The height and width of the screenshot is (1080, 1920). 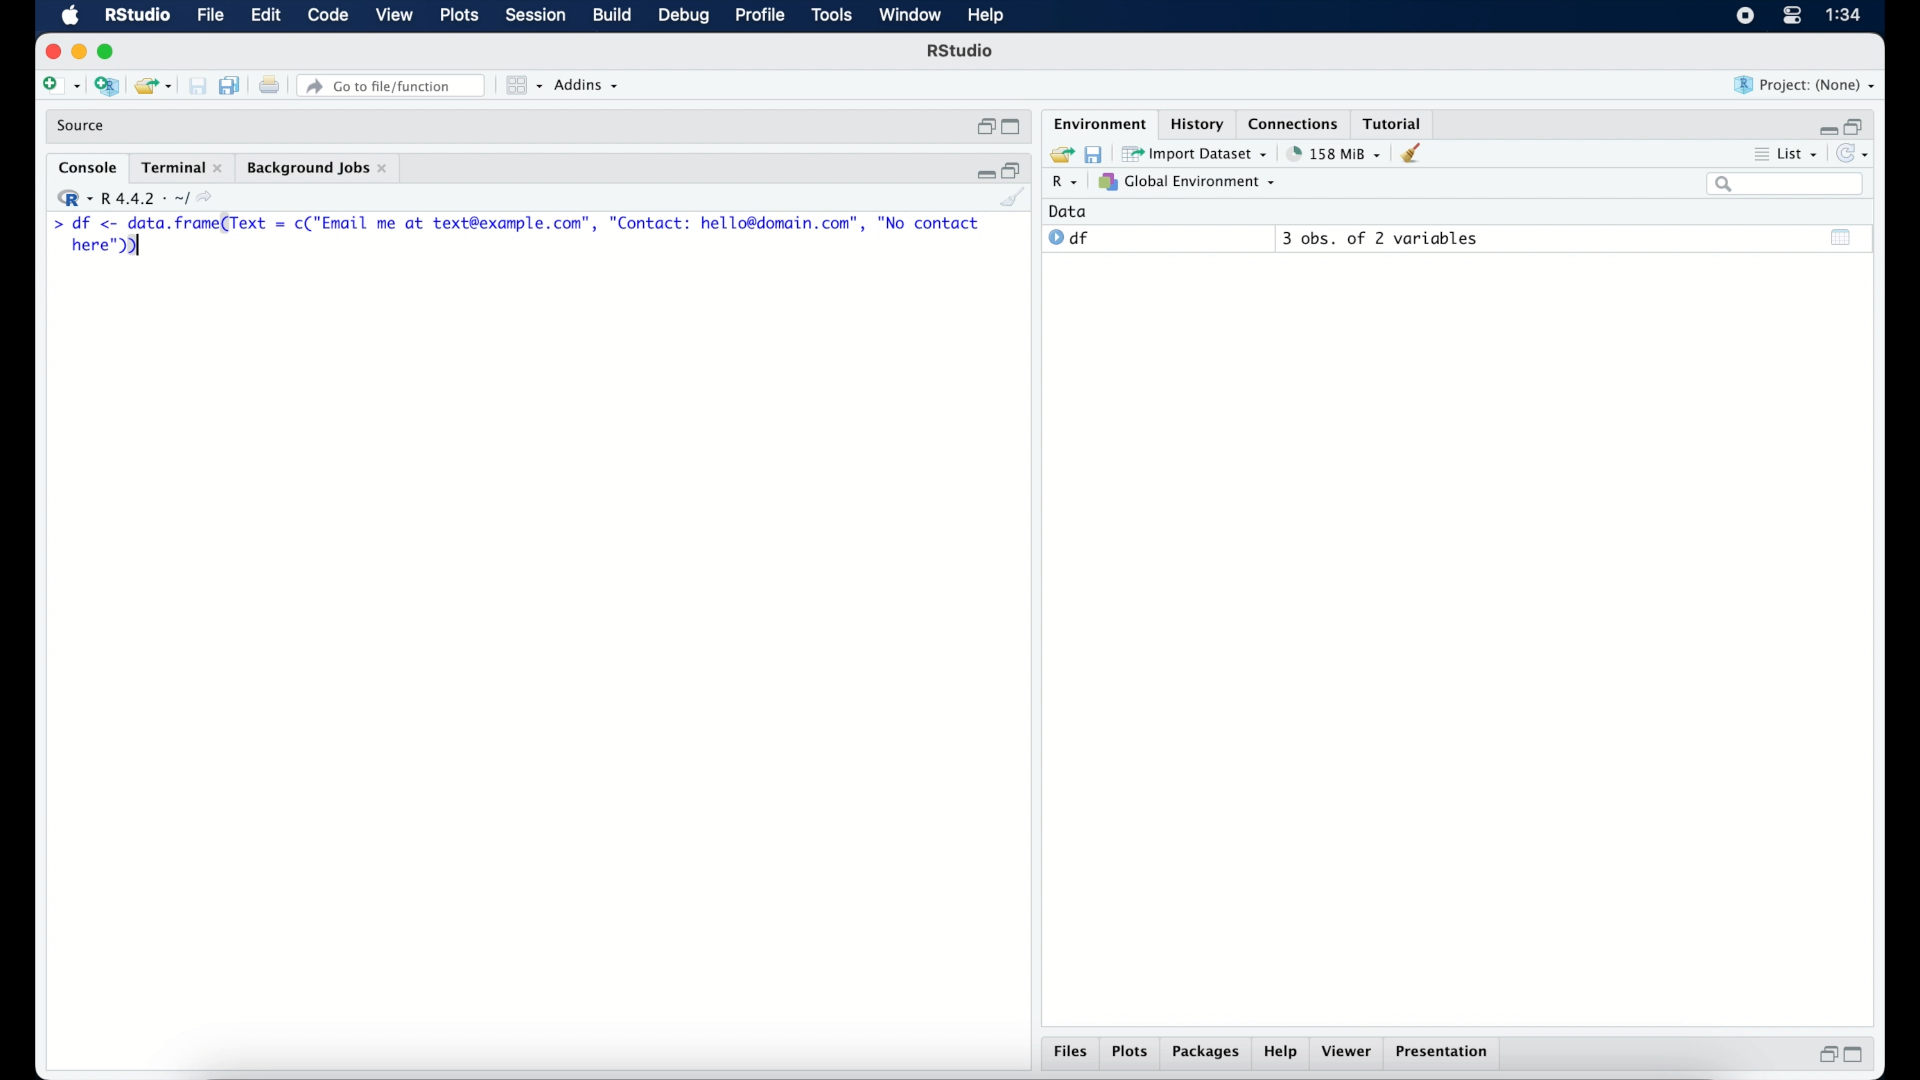 I want to click on R 4.4.2, so click(x=139, y=198).